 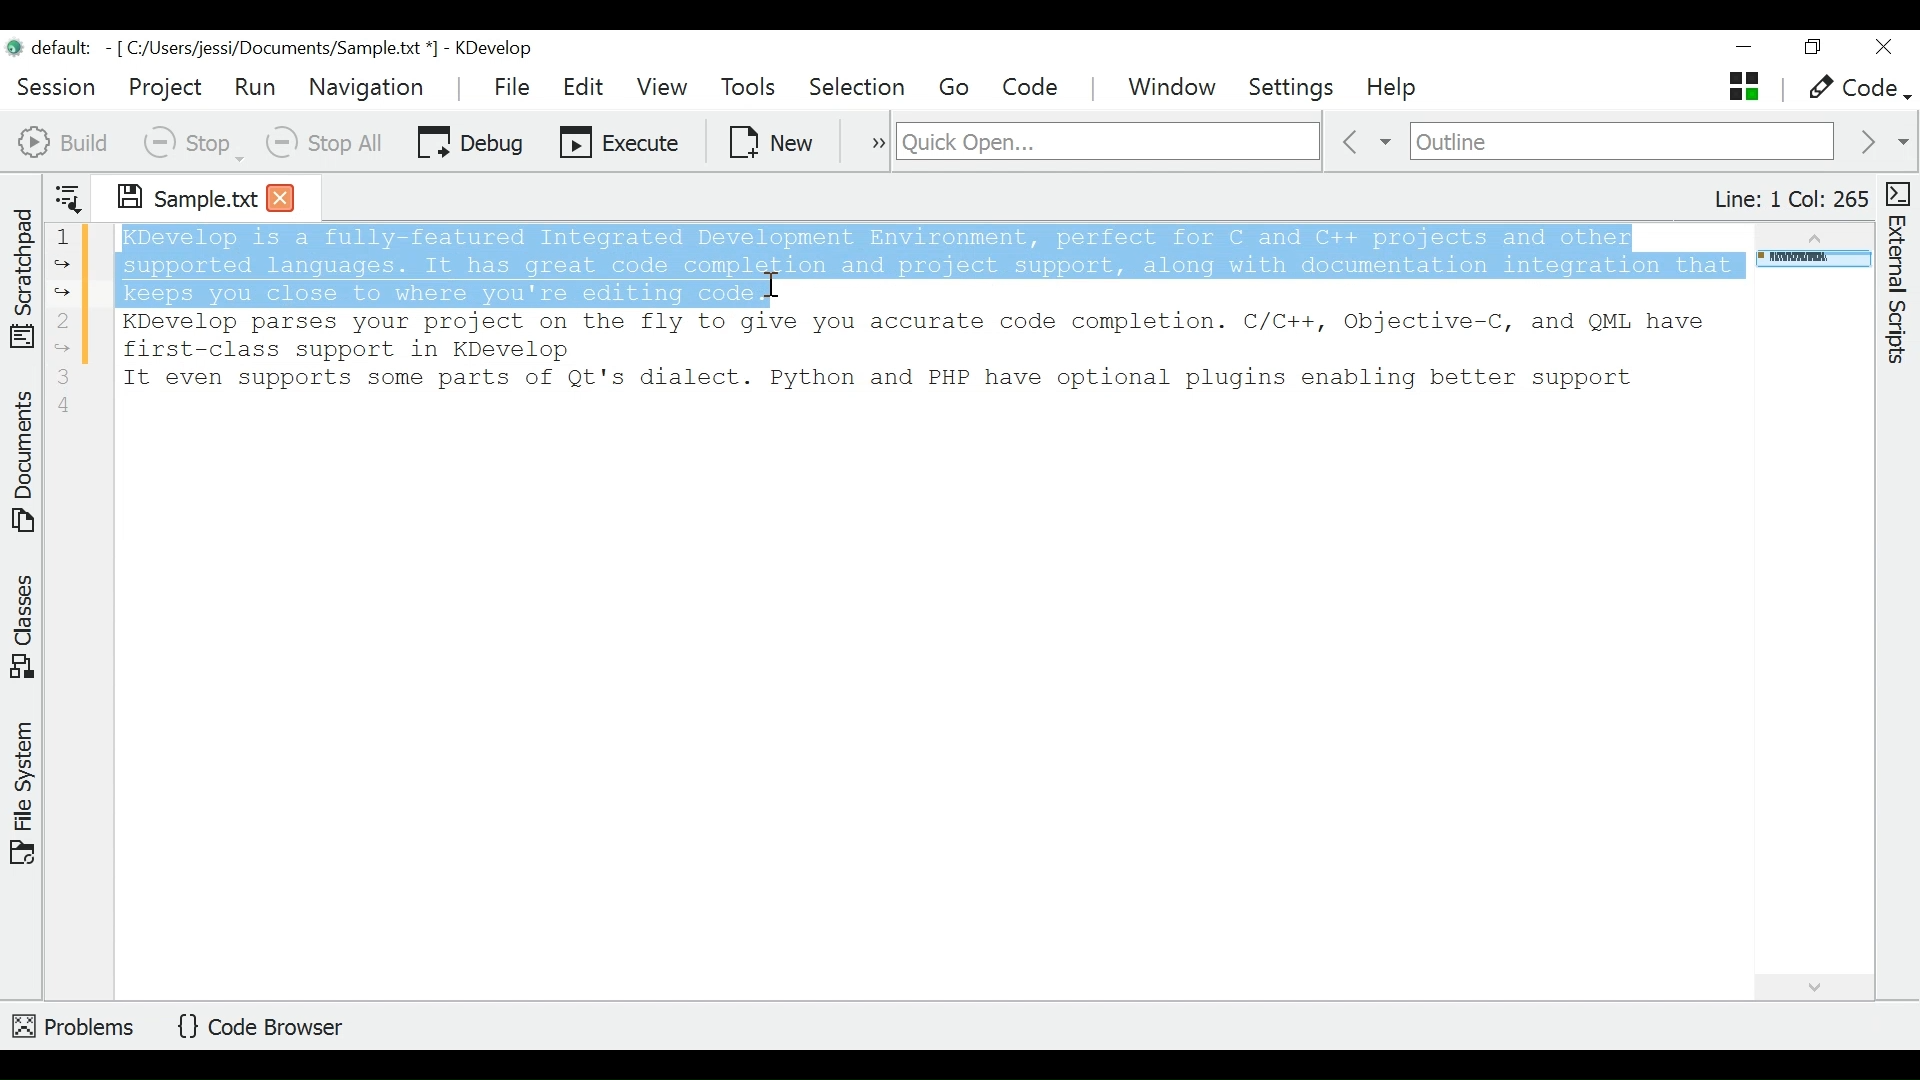 I want to click on 1 KDevelop is a fully-featured Integrated Development Environment, perfect for C and C++ projects and other supported languages. It has great code completion and project support, along with documentation integration that keeps you close to where you're editing code., so click(x=894, y=264).